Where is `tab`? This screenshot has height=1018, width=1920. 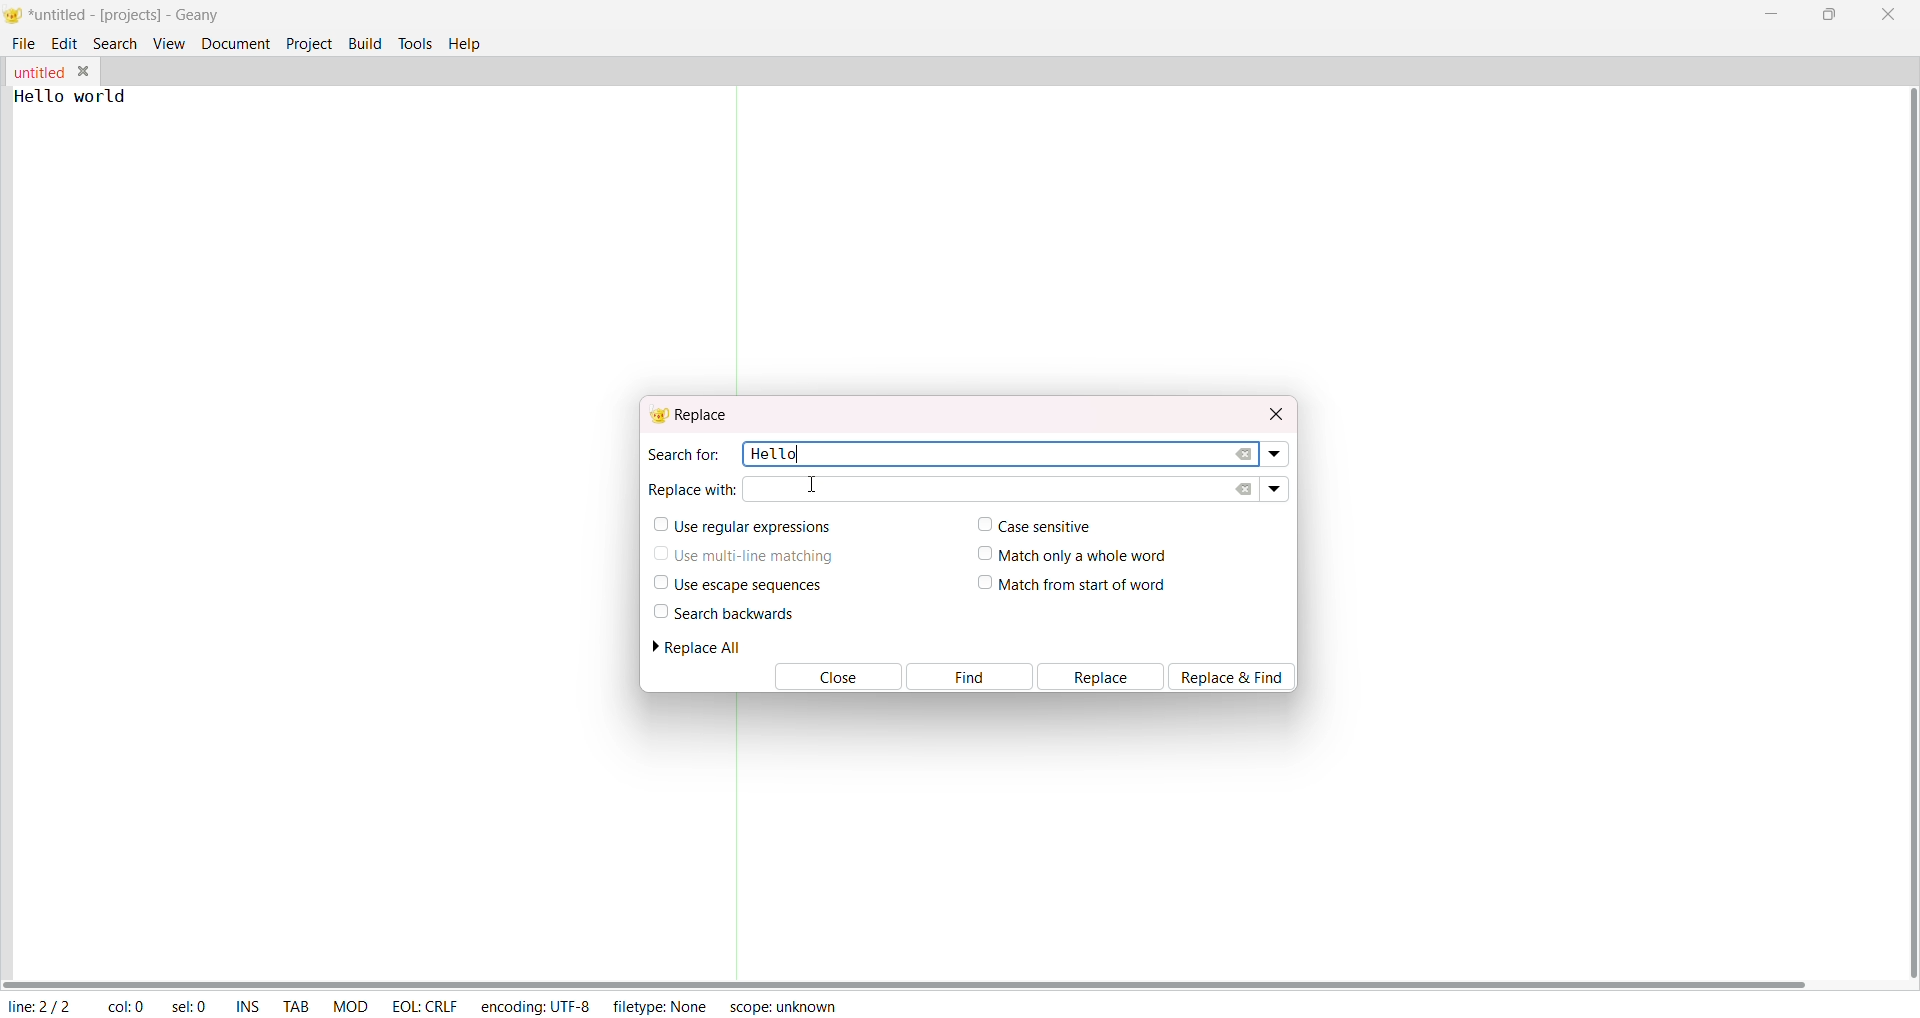
tab is located at coordinates (297, 1008).